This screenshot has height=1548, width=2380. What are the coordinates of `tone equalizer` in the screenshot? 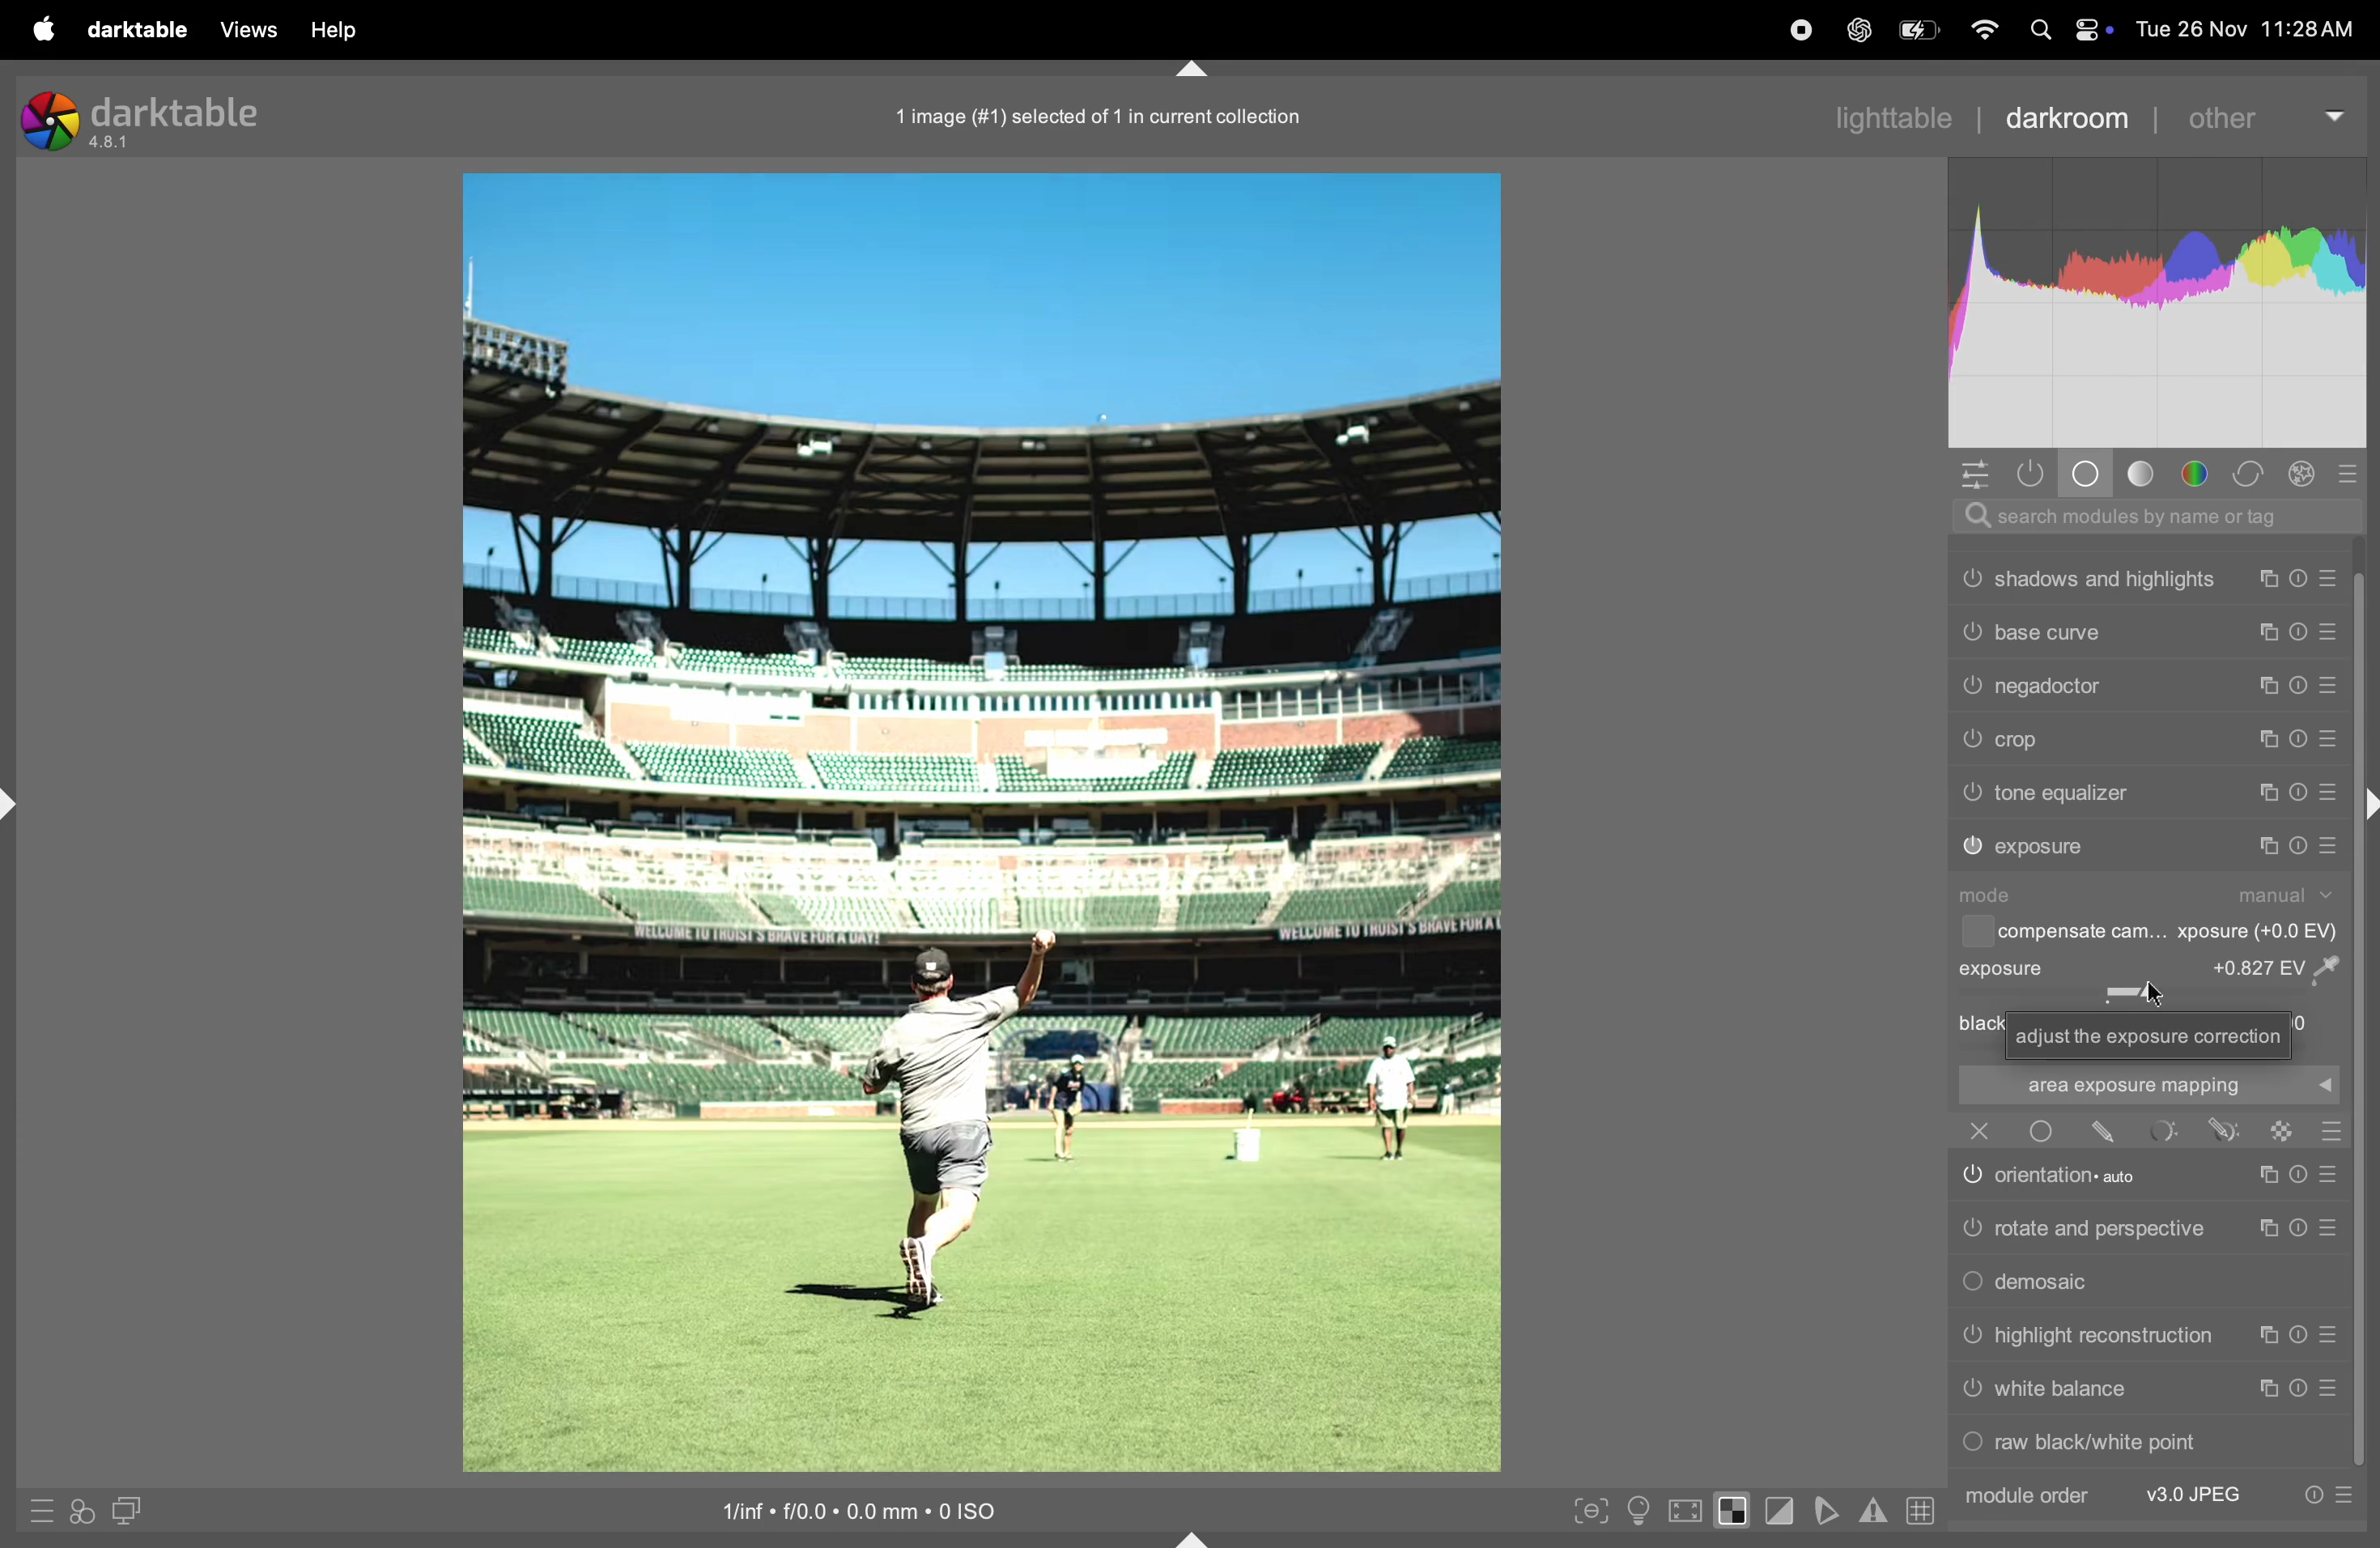 It's located at (2064, 793).